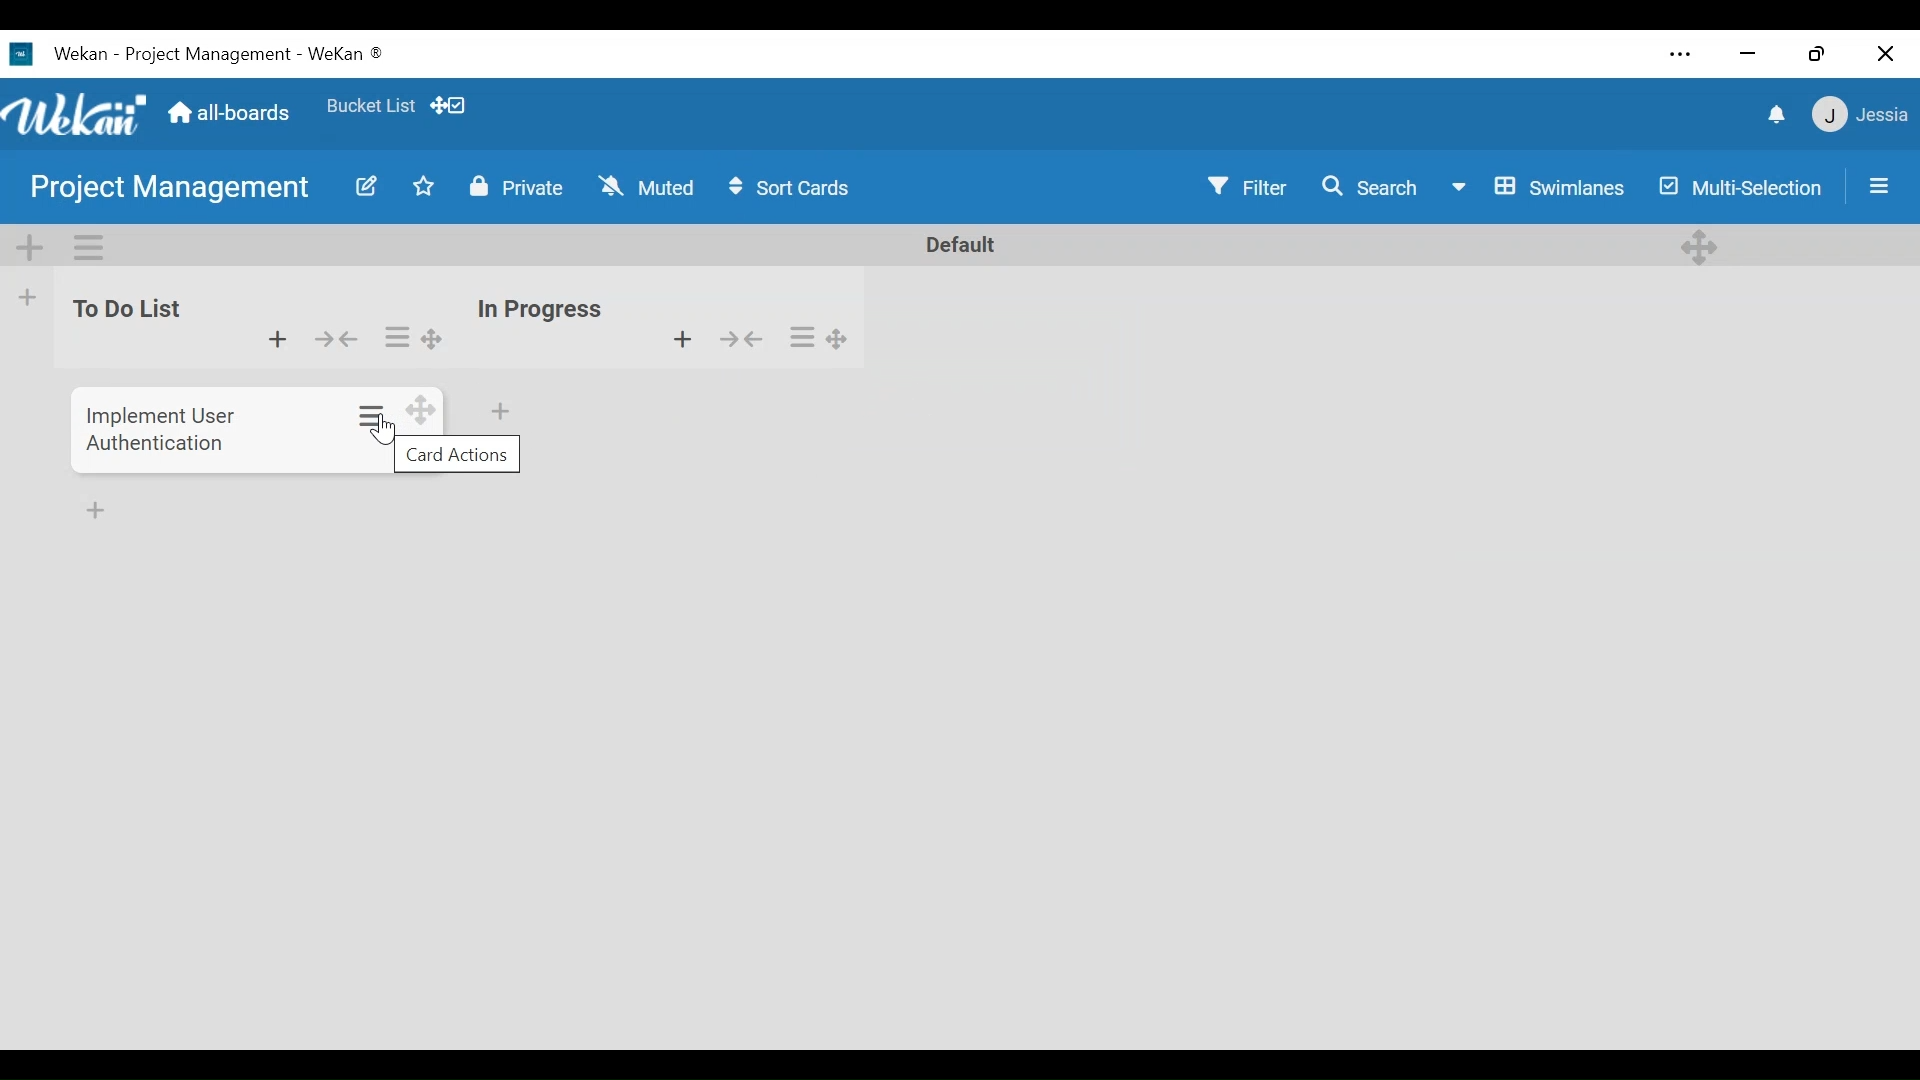 The image size is (1920, 1080). Describe the element at coordinates (1739, 186) in the screenshot. I see `Multi-Selection` at that location.